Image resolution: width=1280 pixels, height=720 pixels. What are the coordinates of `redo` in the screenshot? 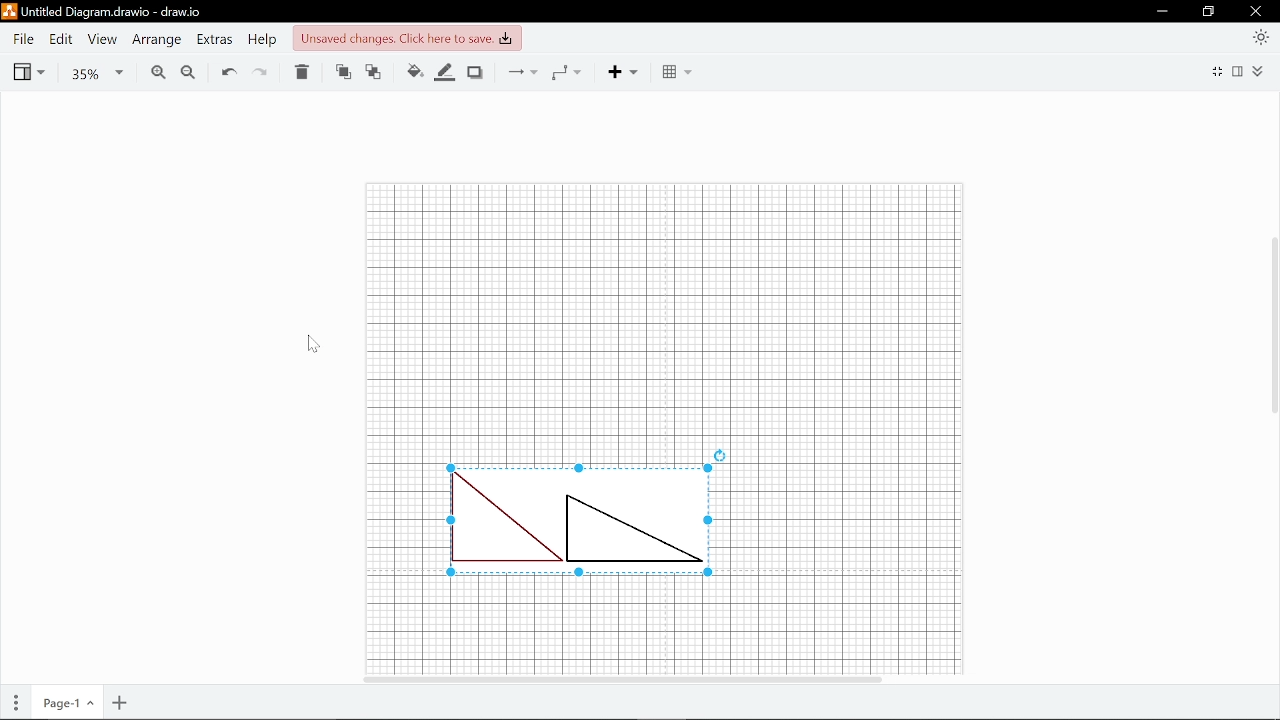 It's located at (259, 71).